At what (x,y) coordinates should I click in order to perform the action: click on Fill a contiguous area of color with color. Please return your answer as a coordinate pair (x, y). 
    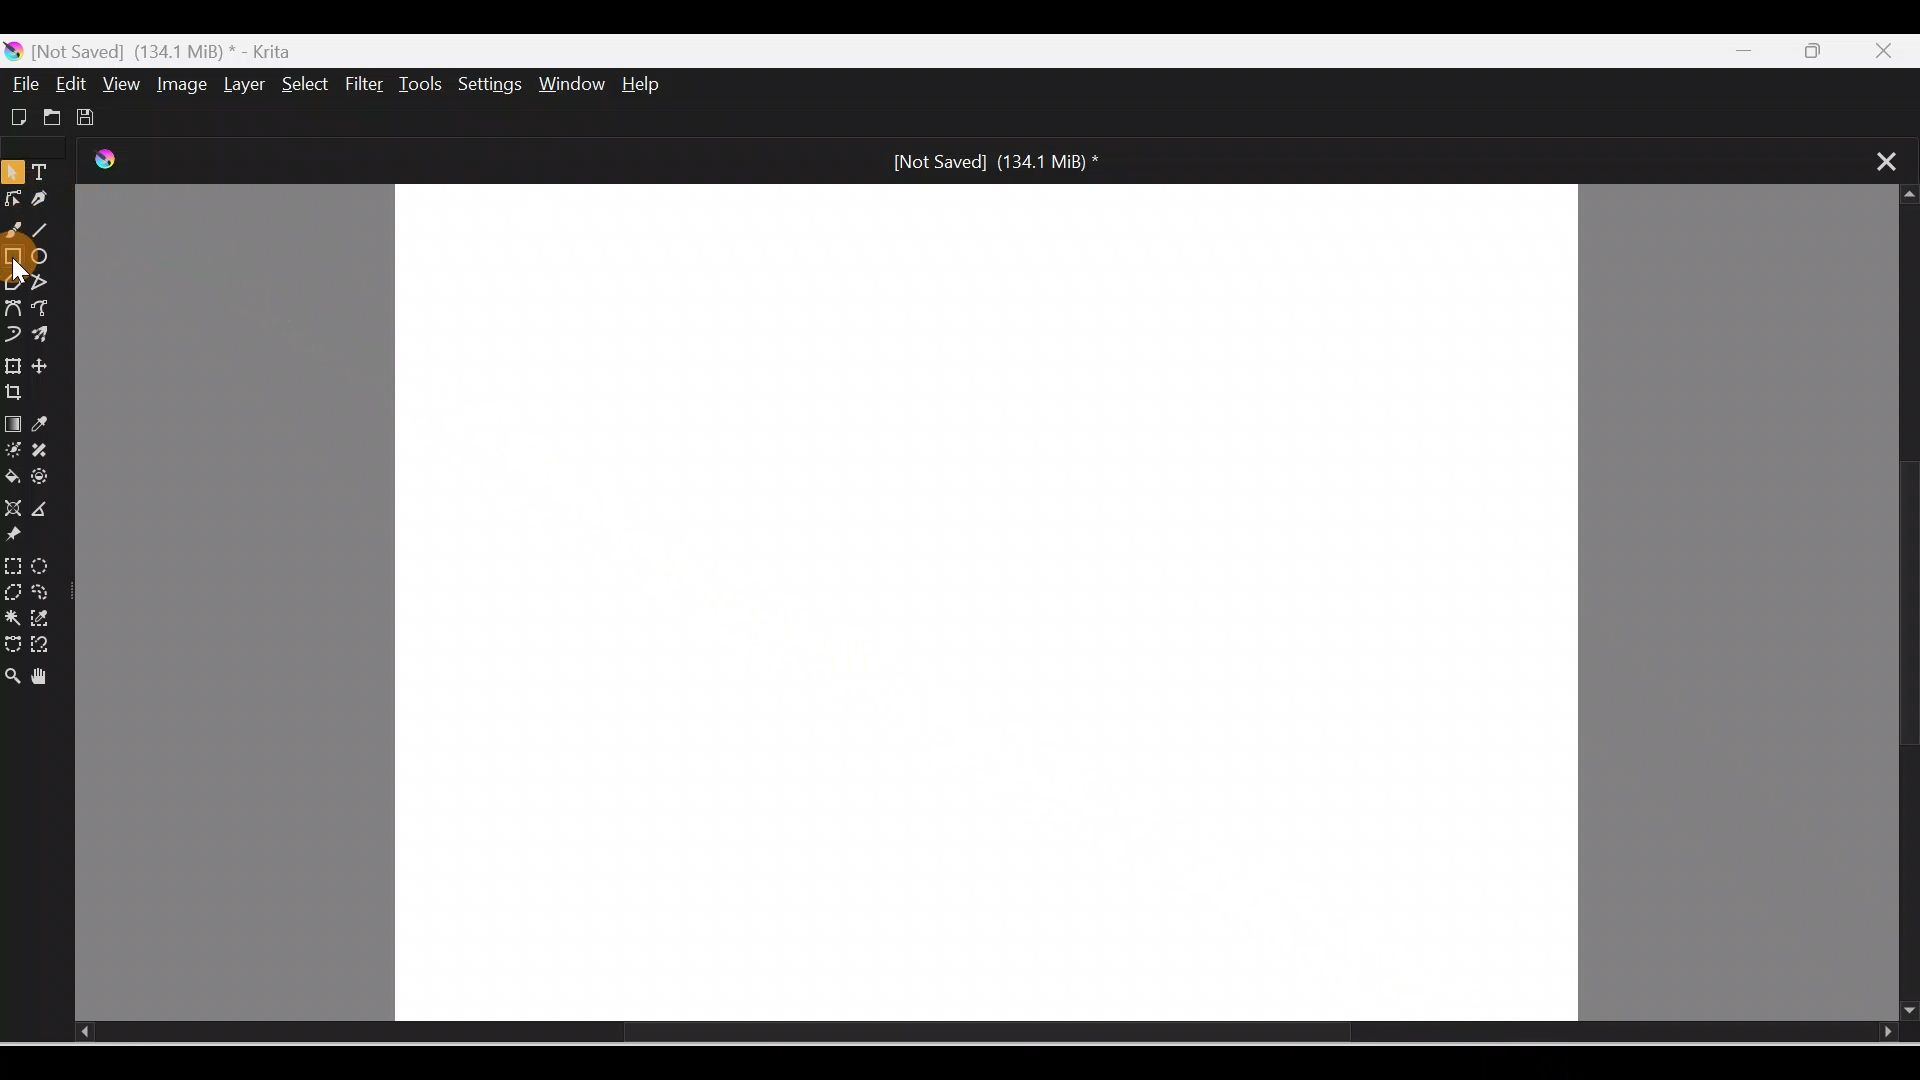
    Looking at the image, I should click on (13, 478).